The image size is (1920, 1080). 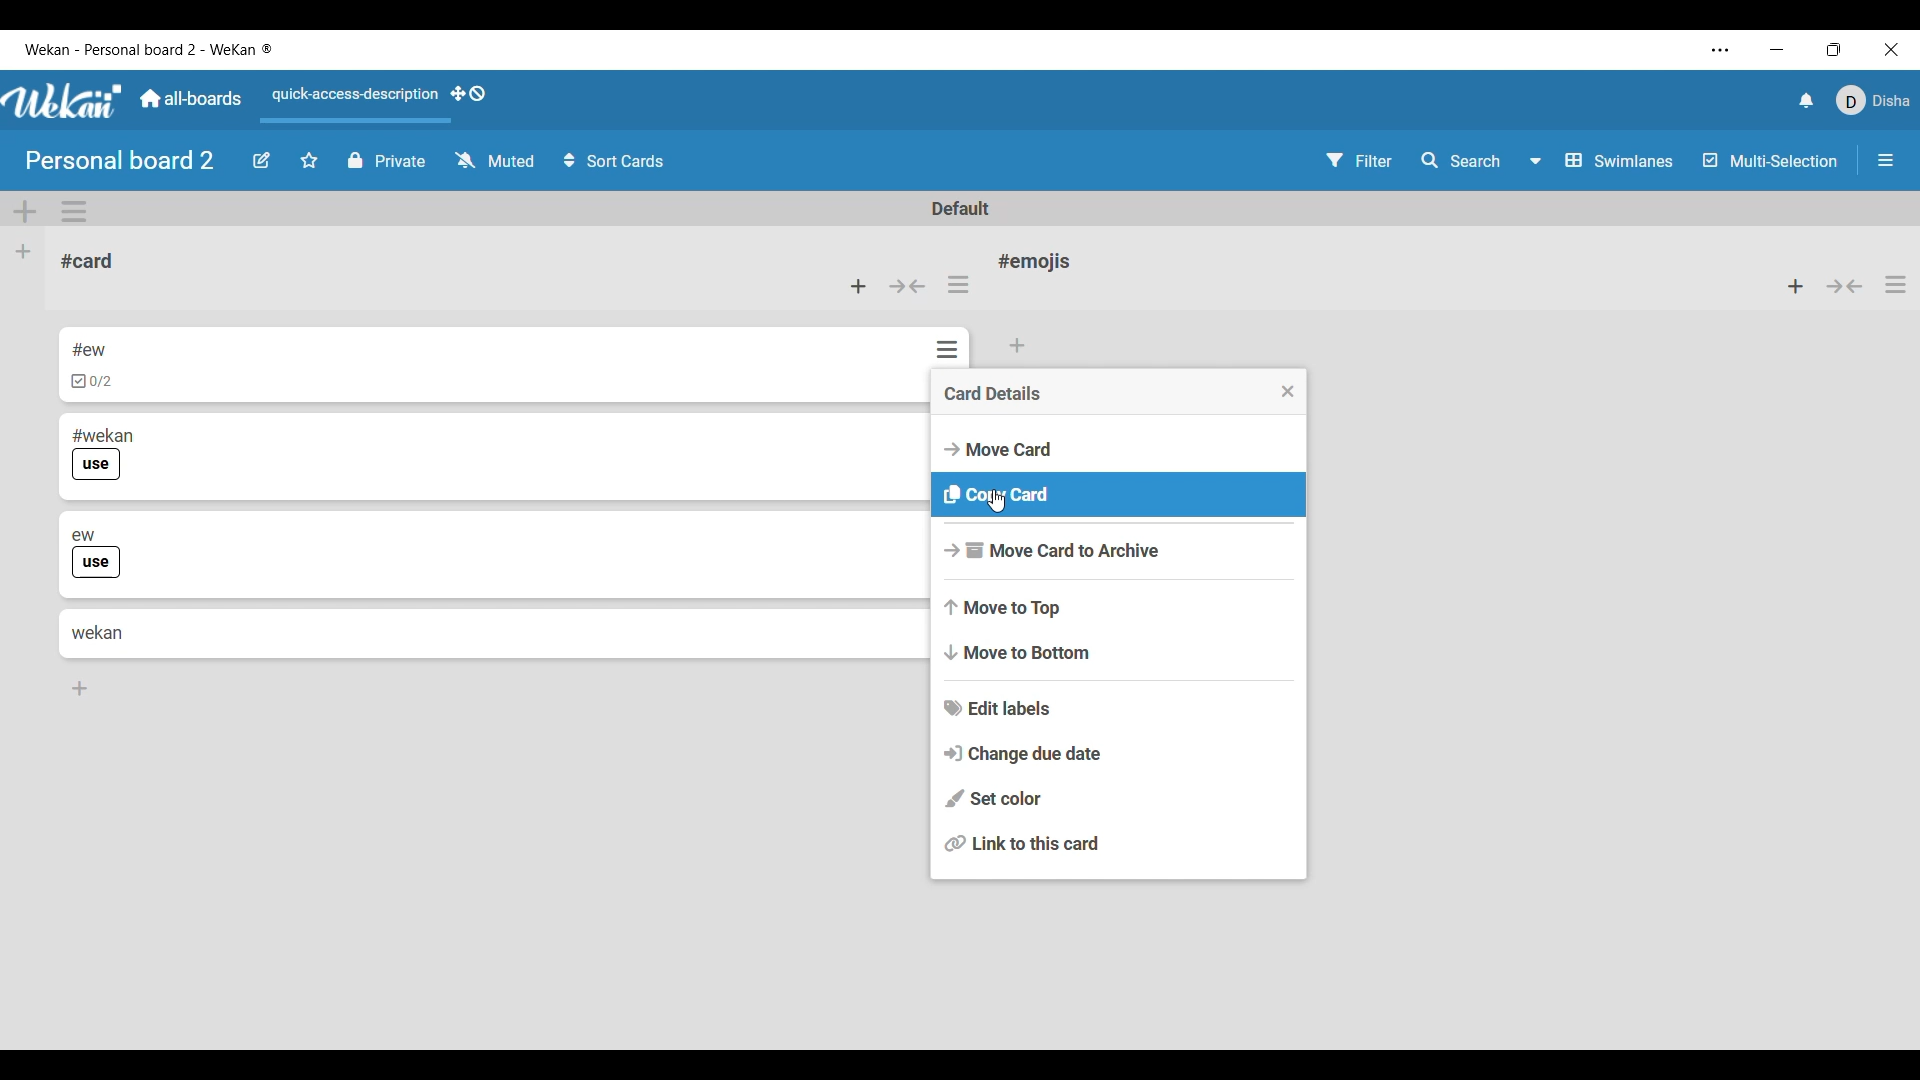 What do you see at coordinates (24, 253) in the screenshot?
I see `Add list ` at bounding box center [24, 253].